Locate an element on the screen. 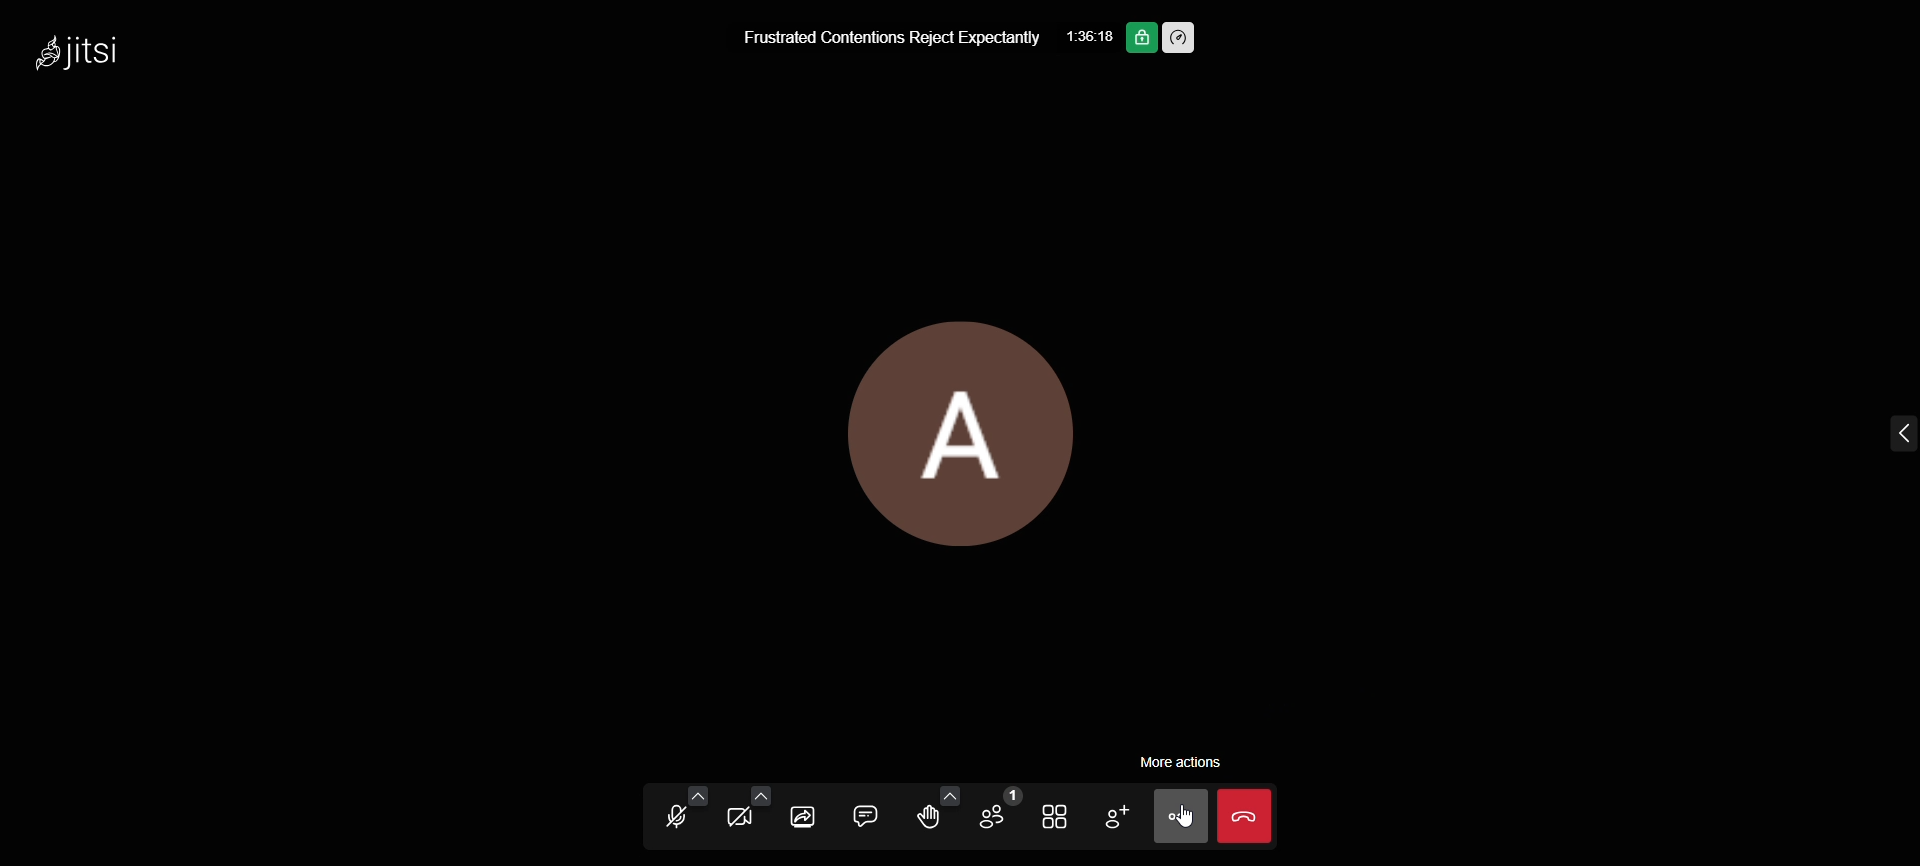 The height and width of the screenshot is (866, 1920). video setting is located at coordinates (763, 793).